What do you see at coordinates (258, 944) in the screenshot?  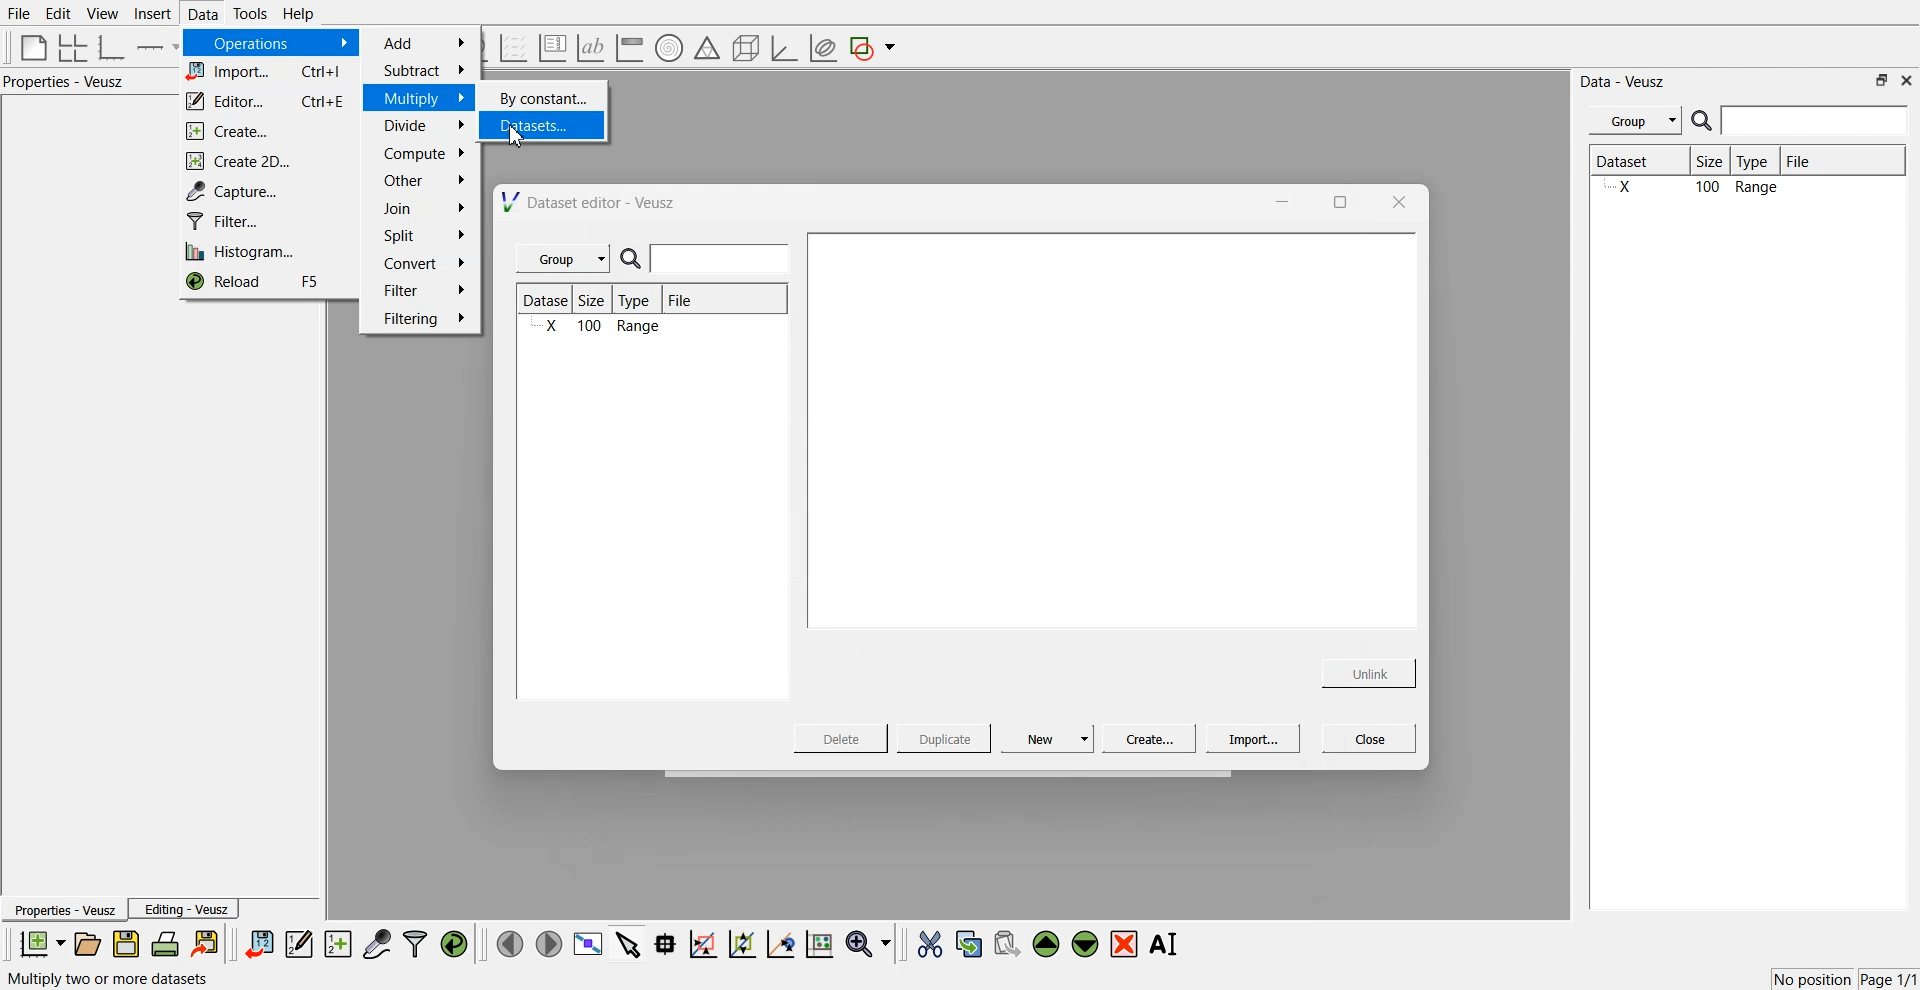 I see `import data sets` at bounding box center [258, 944].